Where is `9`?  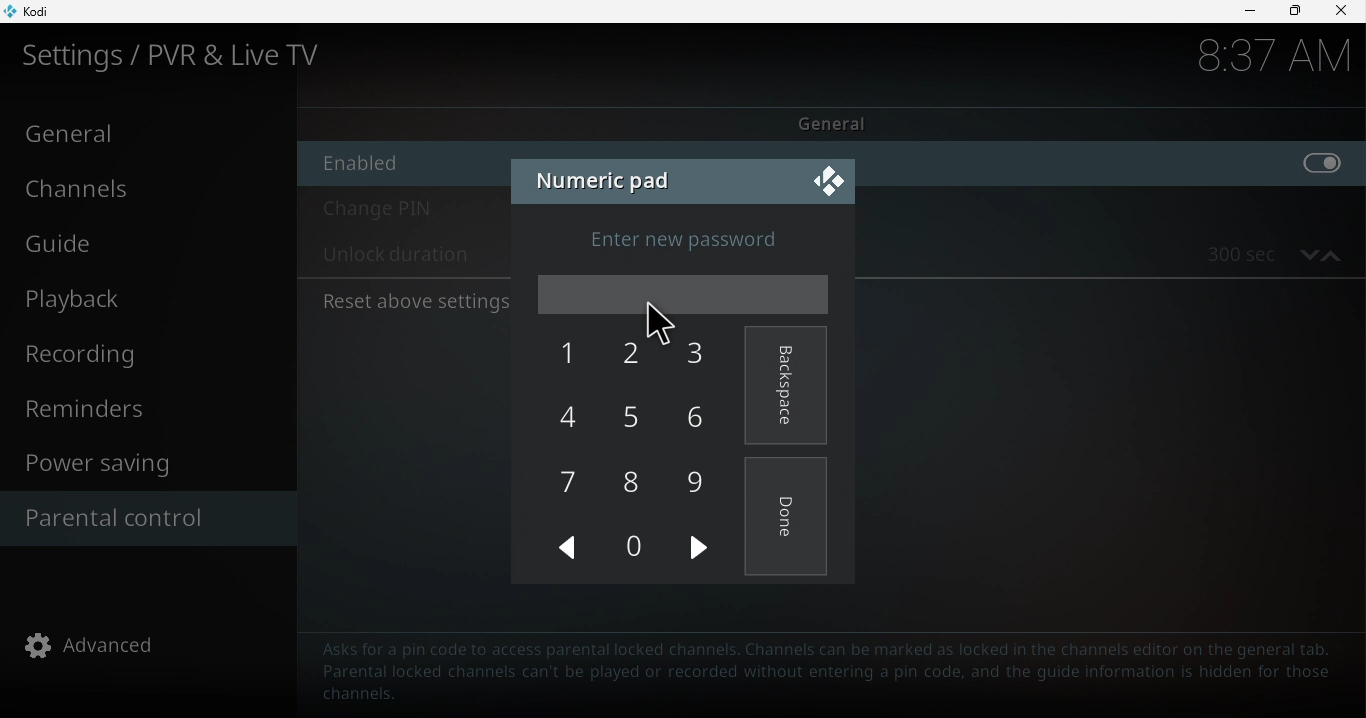
9 is located at coordinates (699, 479).